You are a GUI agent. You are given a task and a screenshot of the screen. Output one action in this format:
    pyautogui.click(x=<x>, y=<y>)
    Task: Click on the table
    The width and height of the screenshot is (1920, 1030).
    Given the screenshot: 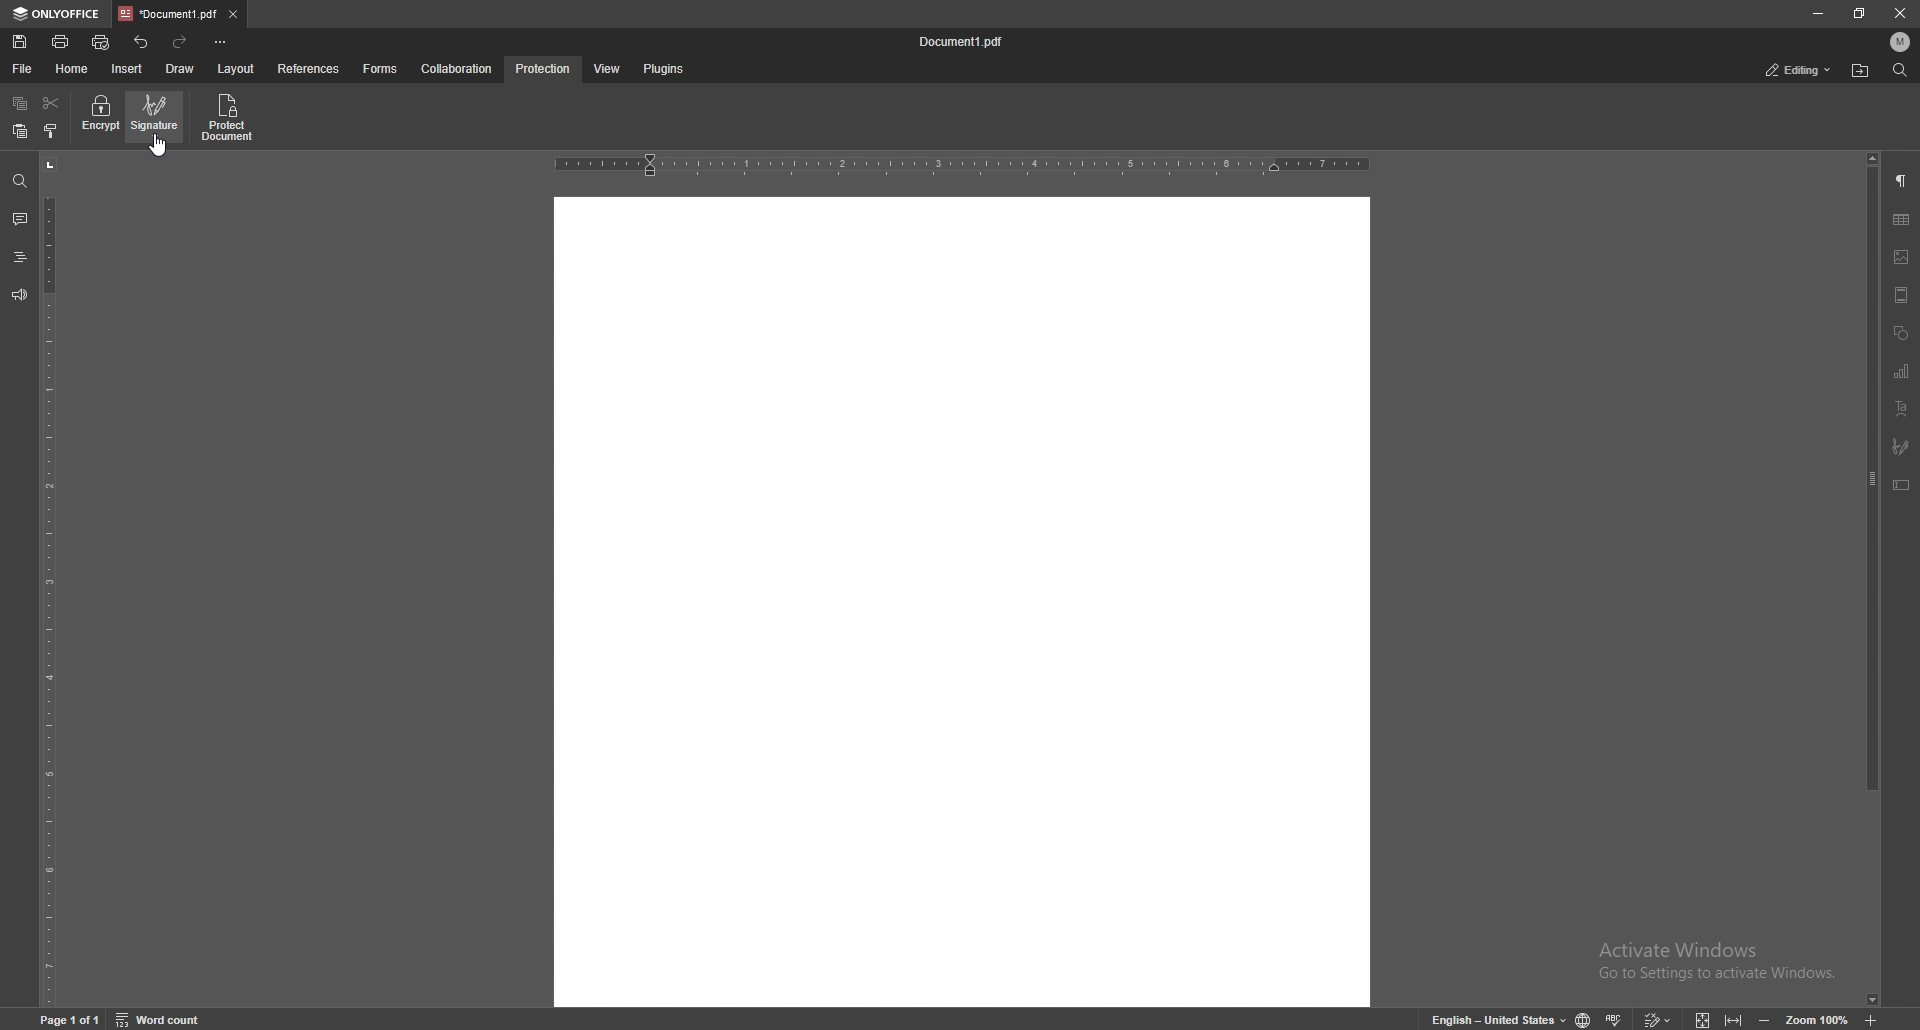 What is the action you would take?
    pyautogui.click(x=1901, y=220)
    